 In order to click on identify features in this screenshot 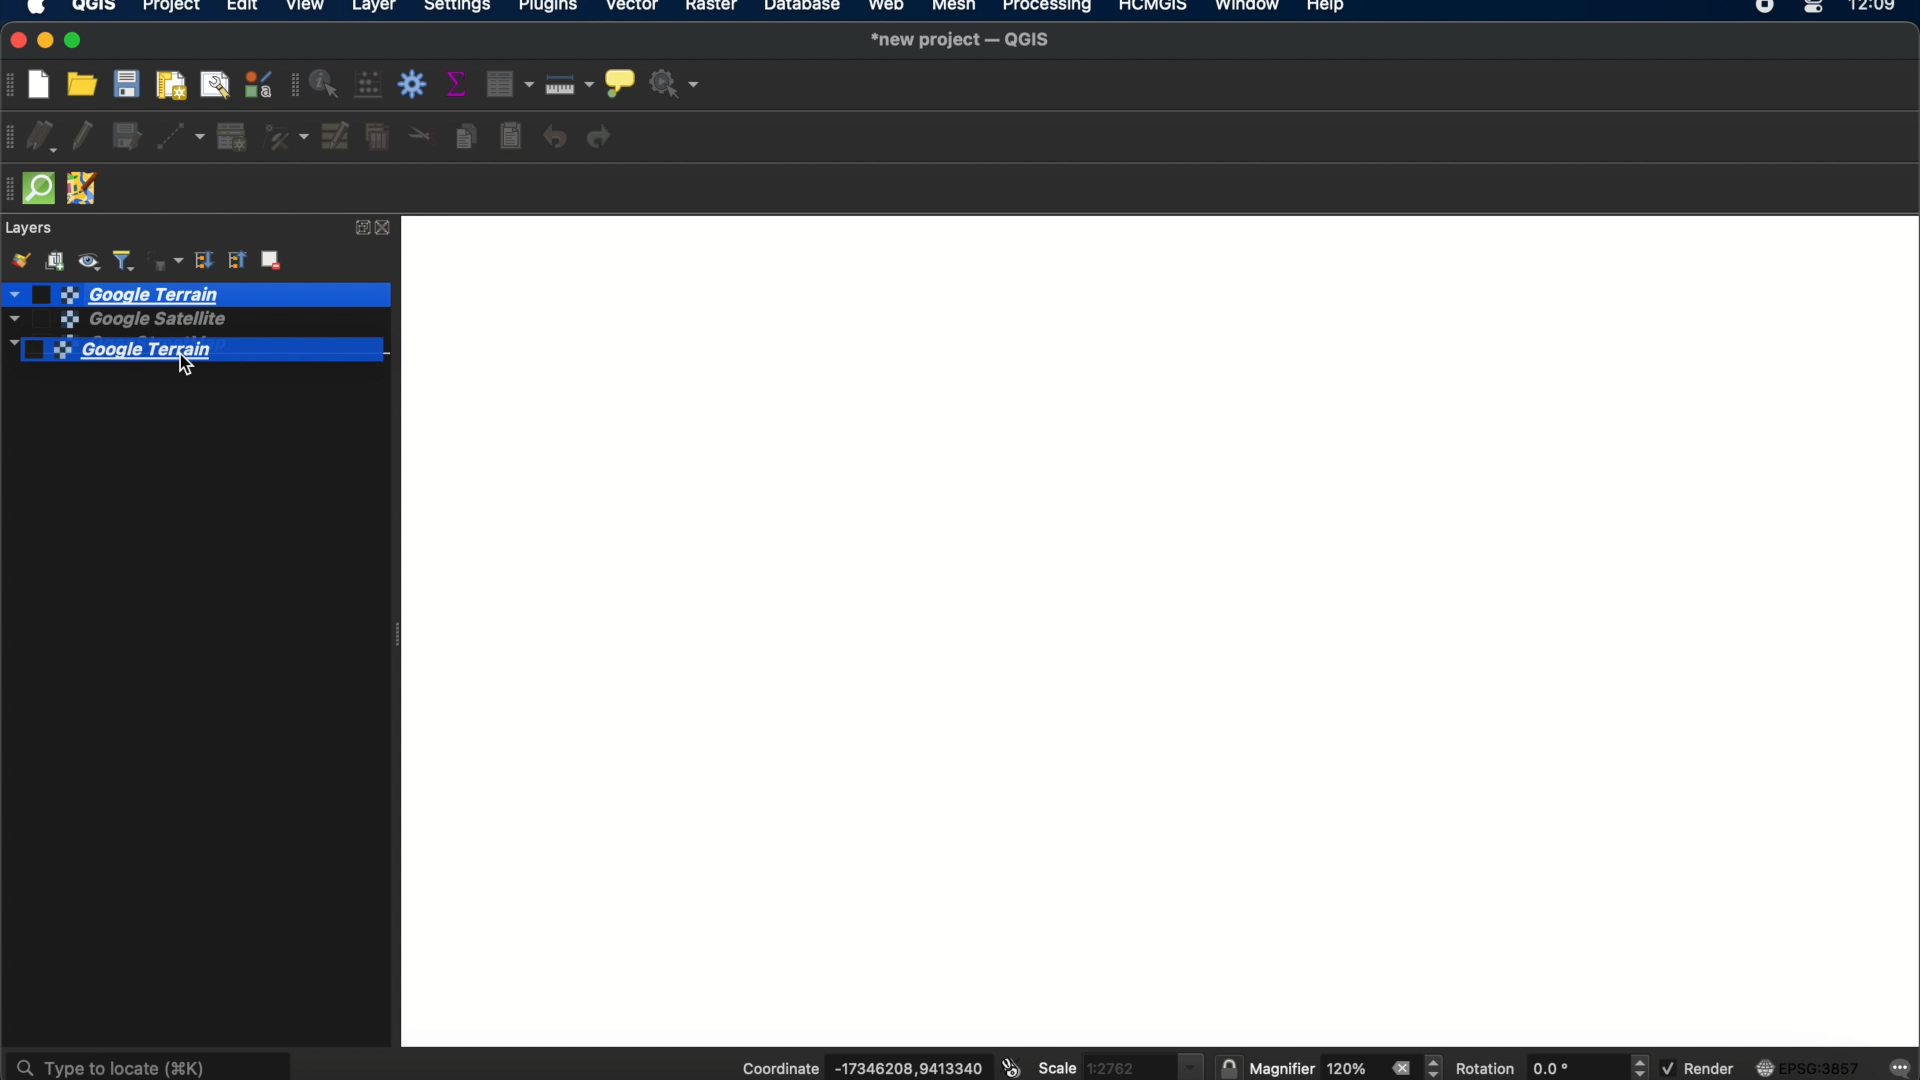, I will do `click(327, 84)`.